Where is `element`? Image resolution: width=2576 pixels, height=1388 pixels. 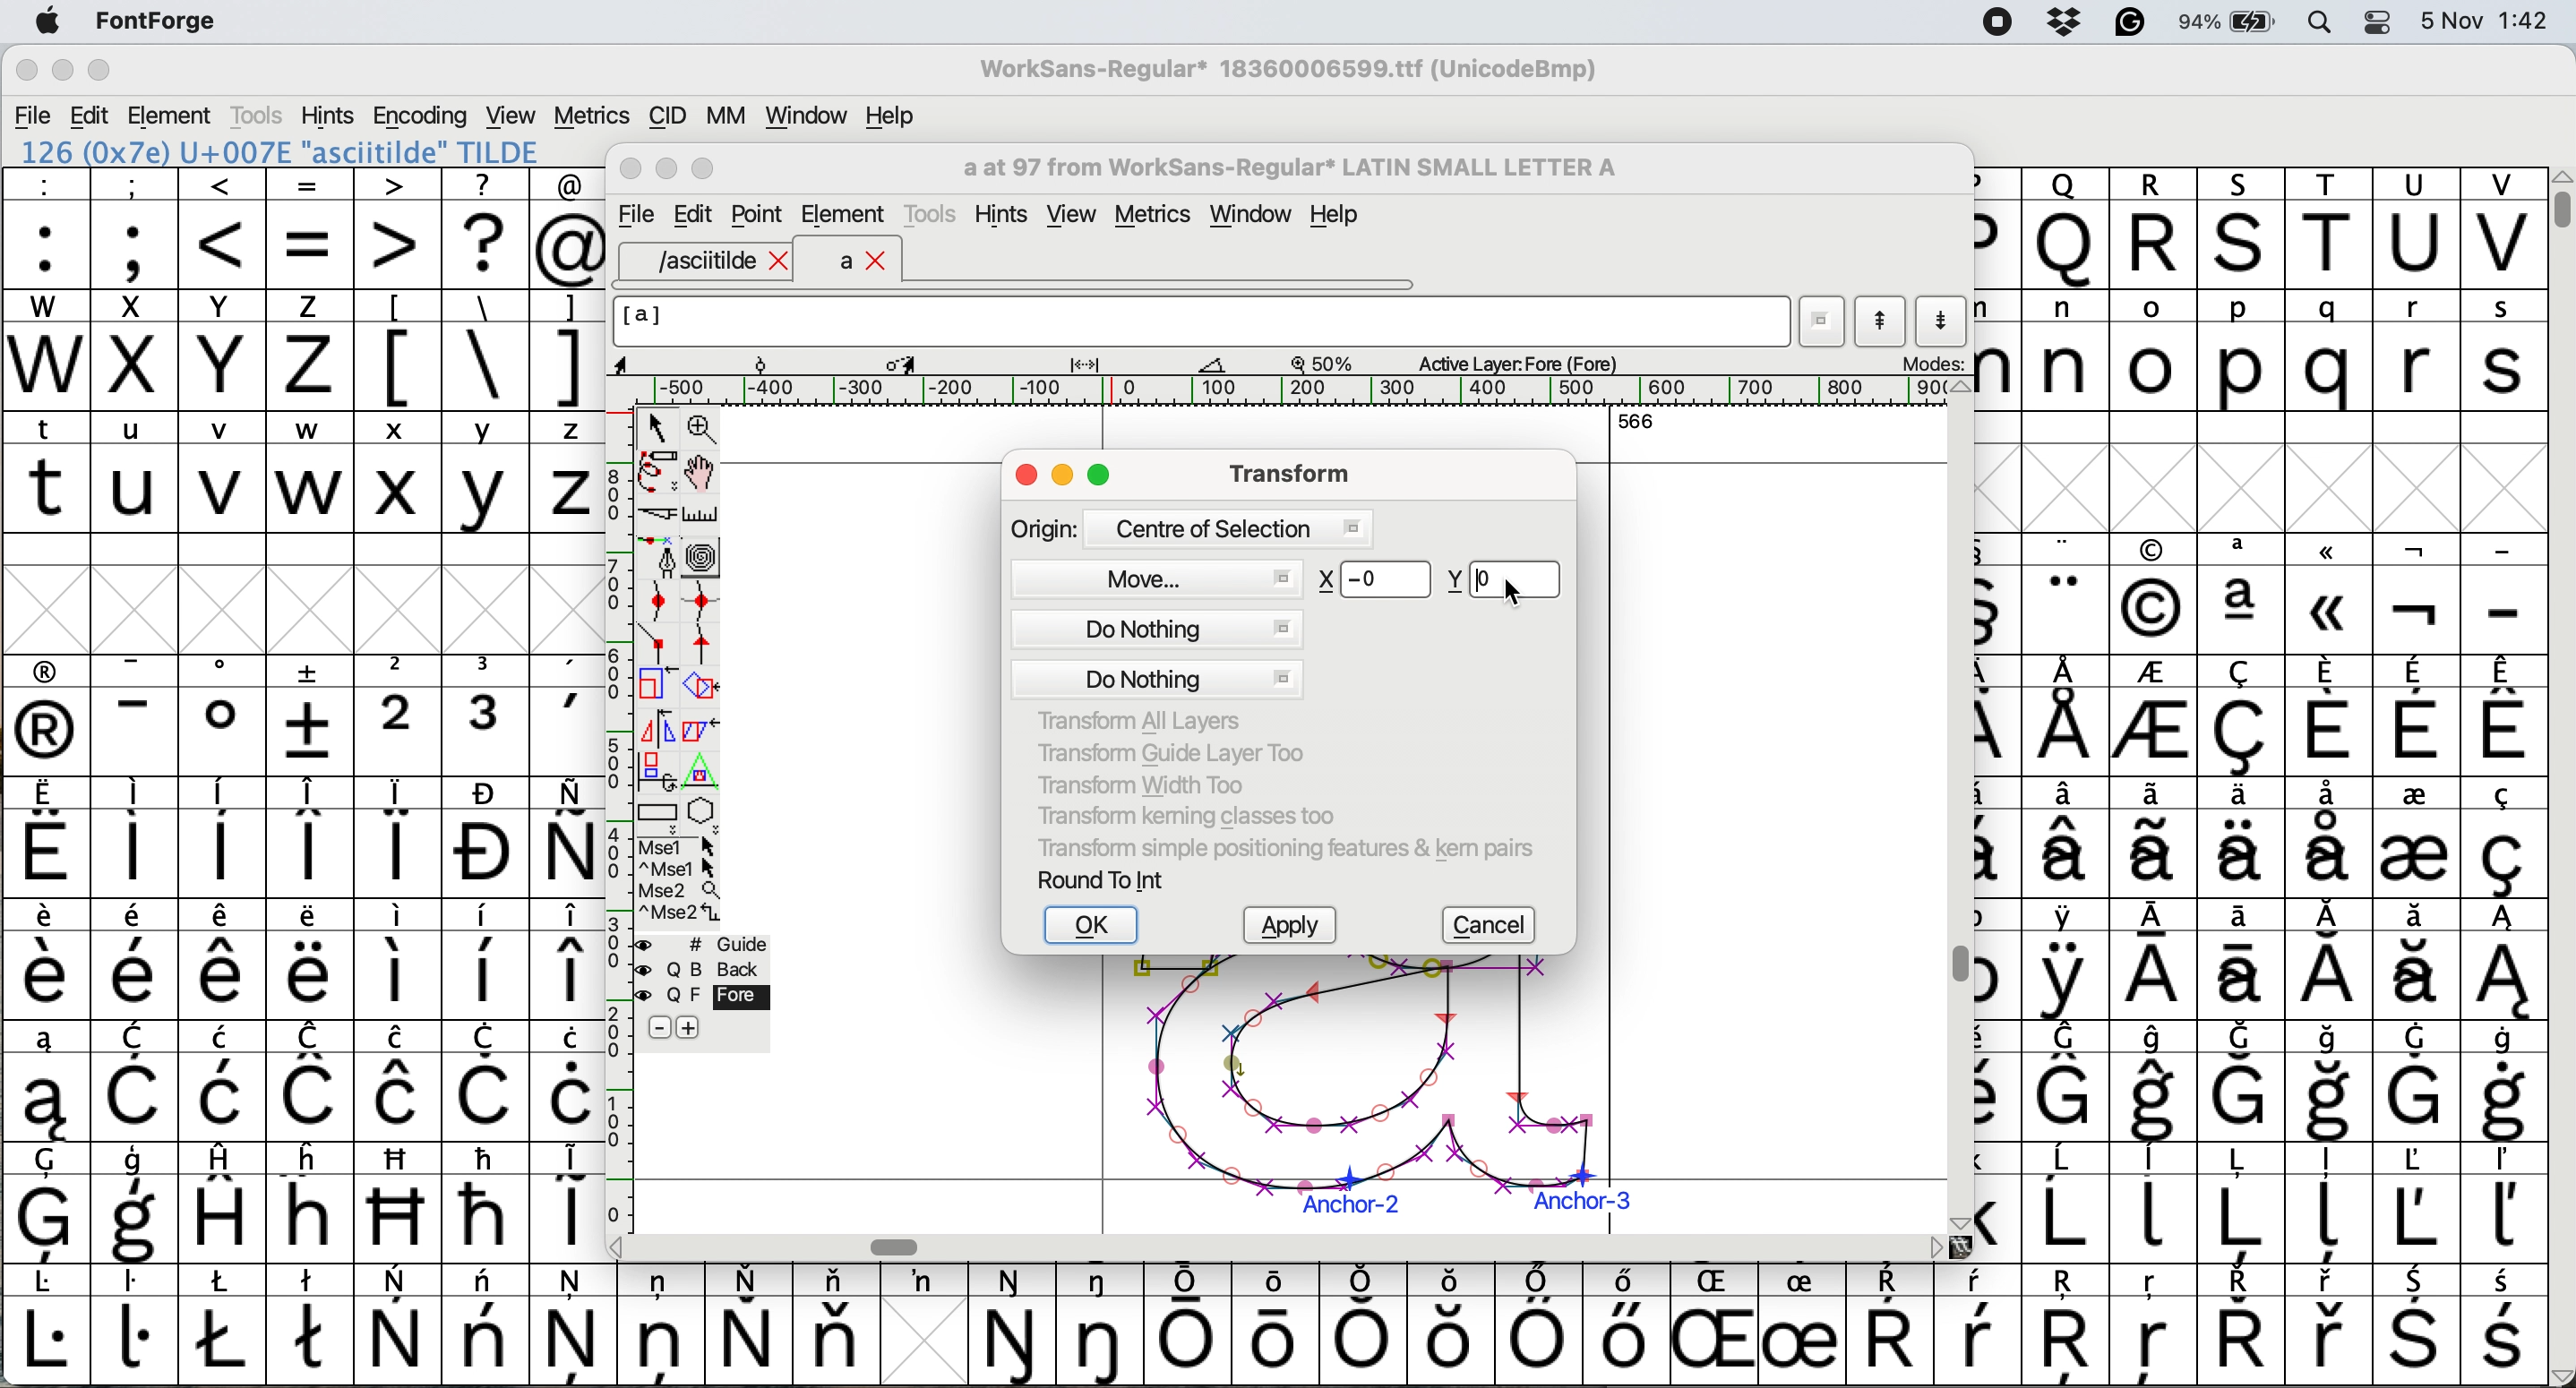 element is located at coordinates (843, 214).